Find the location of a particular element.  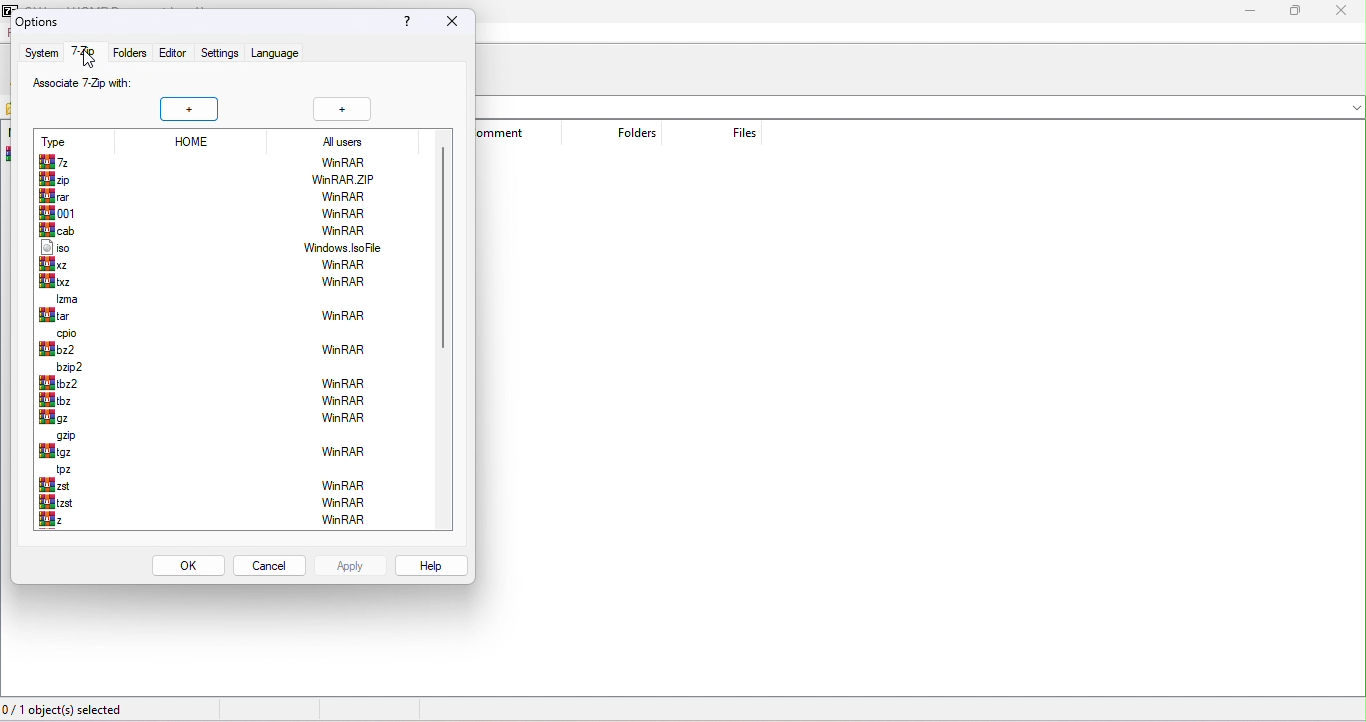

cursor movement is located at coordinates (91, 63).